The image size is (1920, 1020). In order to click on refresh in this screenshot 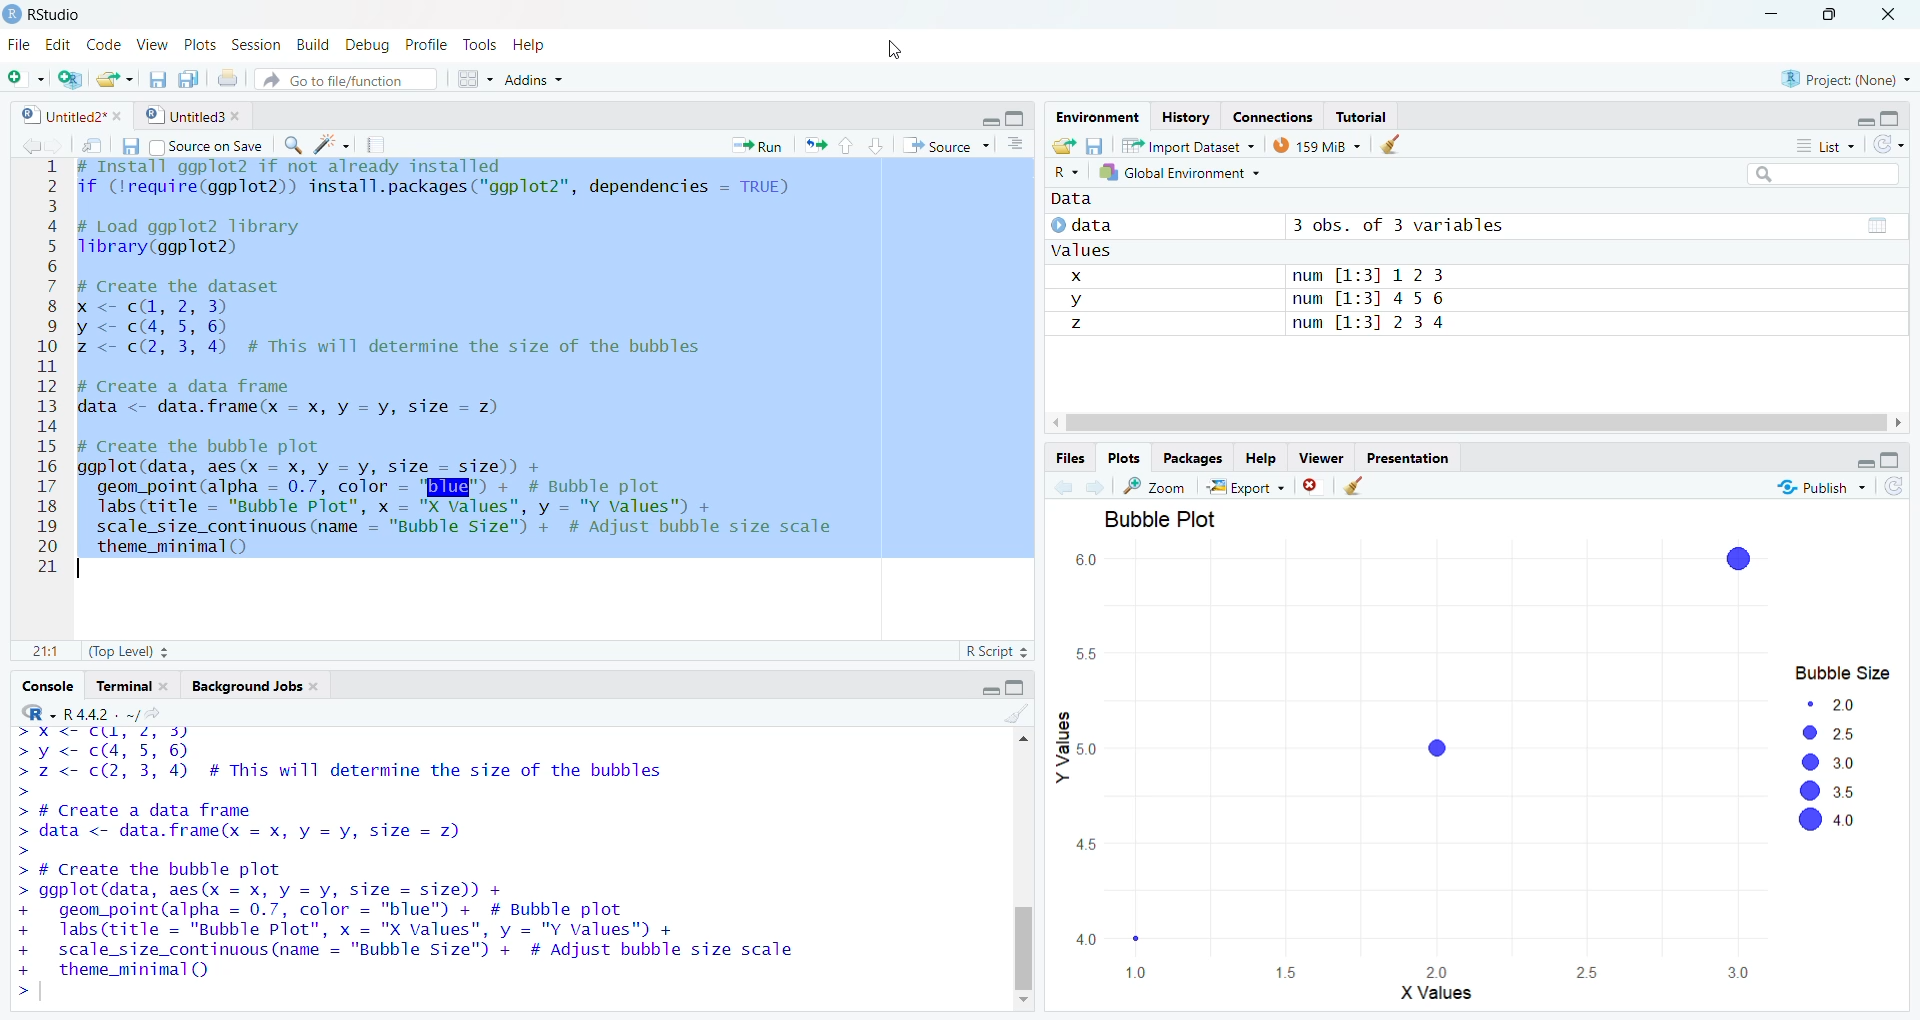, I will do `click(1895, 143)`.